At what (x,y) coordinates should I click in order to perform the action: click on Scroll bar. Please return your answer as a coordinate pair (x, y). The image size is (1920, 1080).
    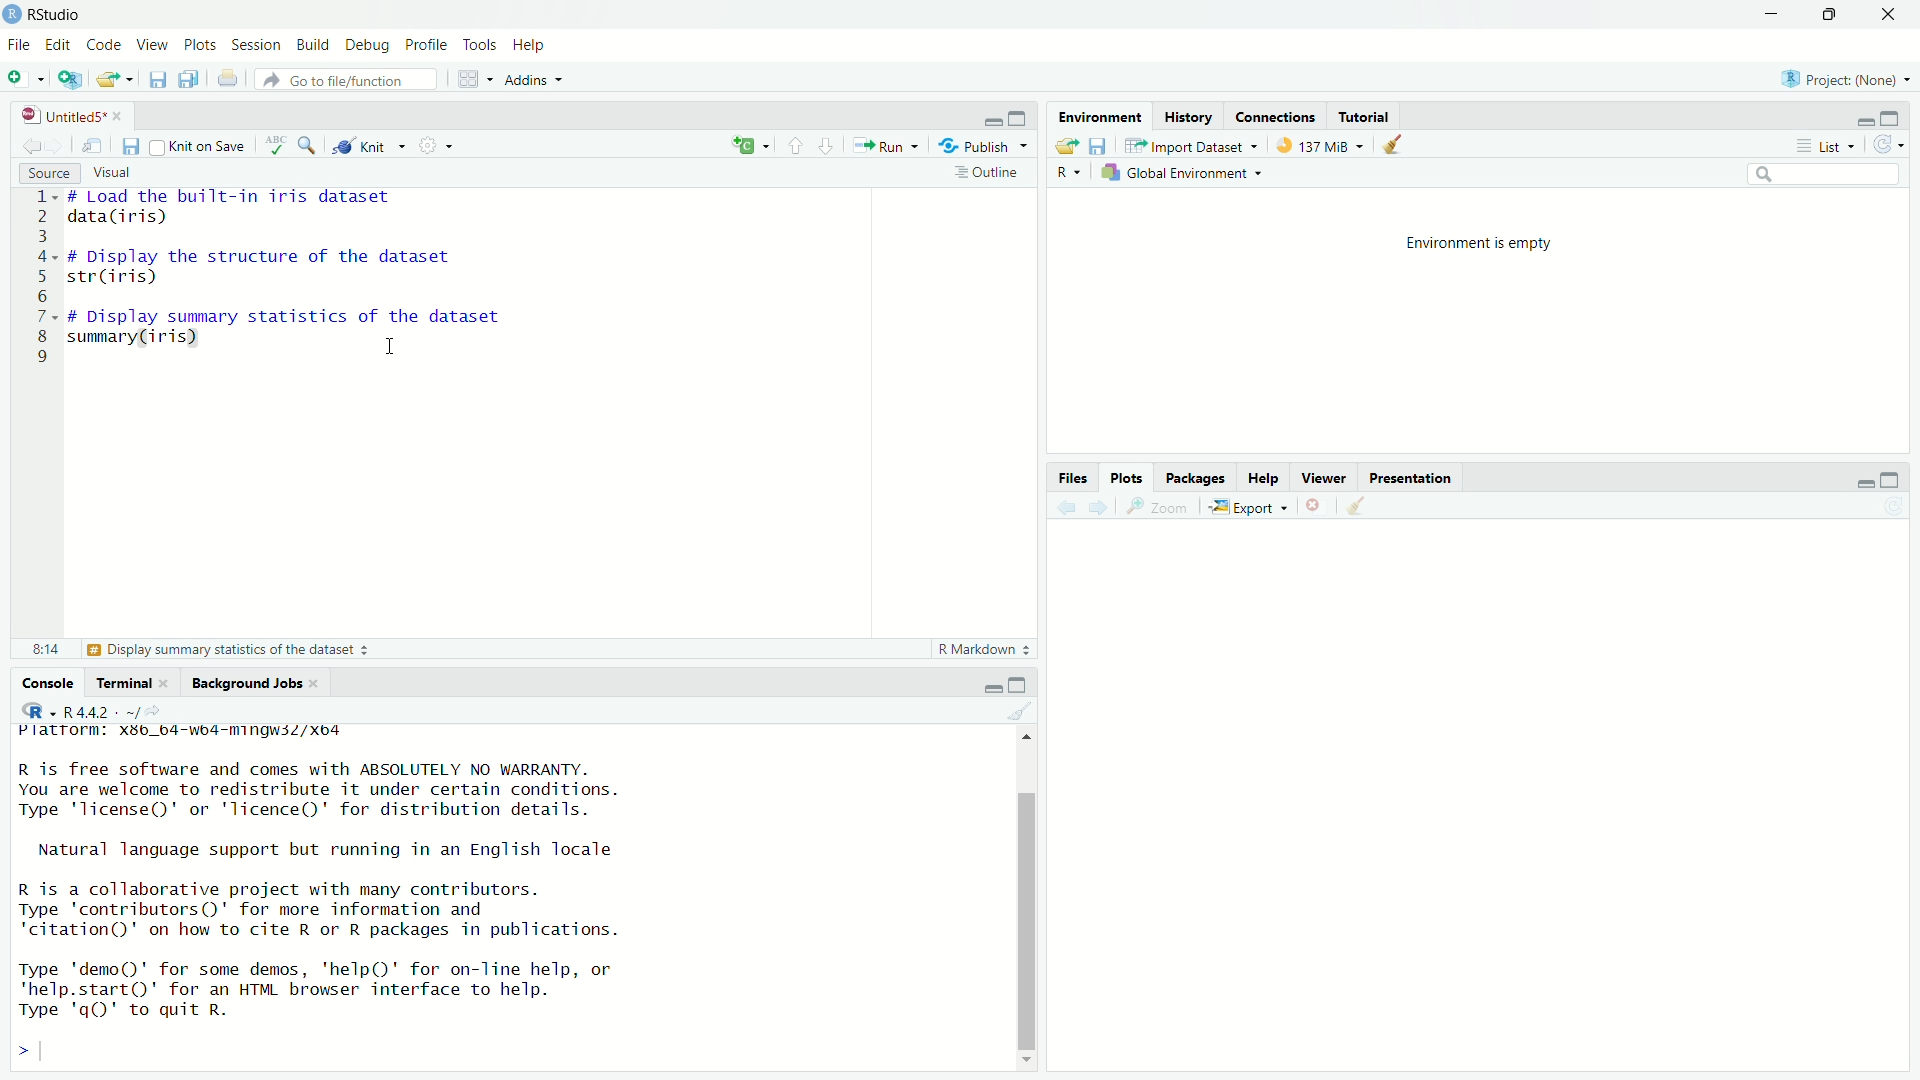
    Looking at the image, I should click on (1030, 903).